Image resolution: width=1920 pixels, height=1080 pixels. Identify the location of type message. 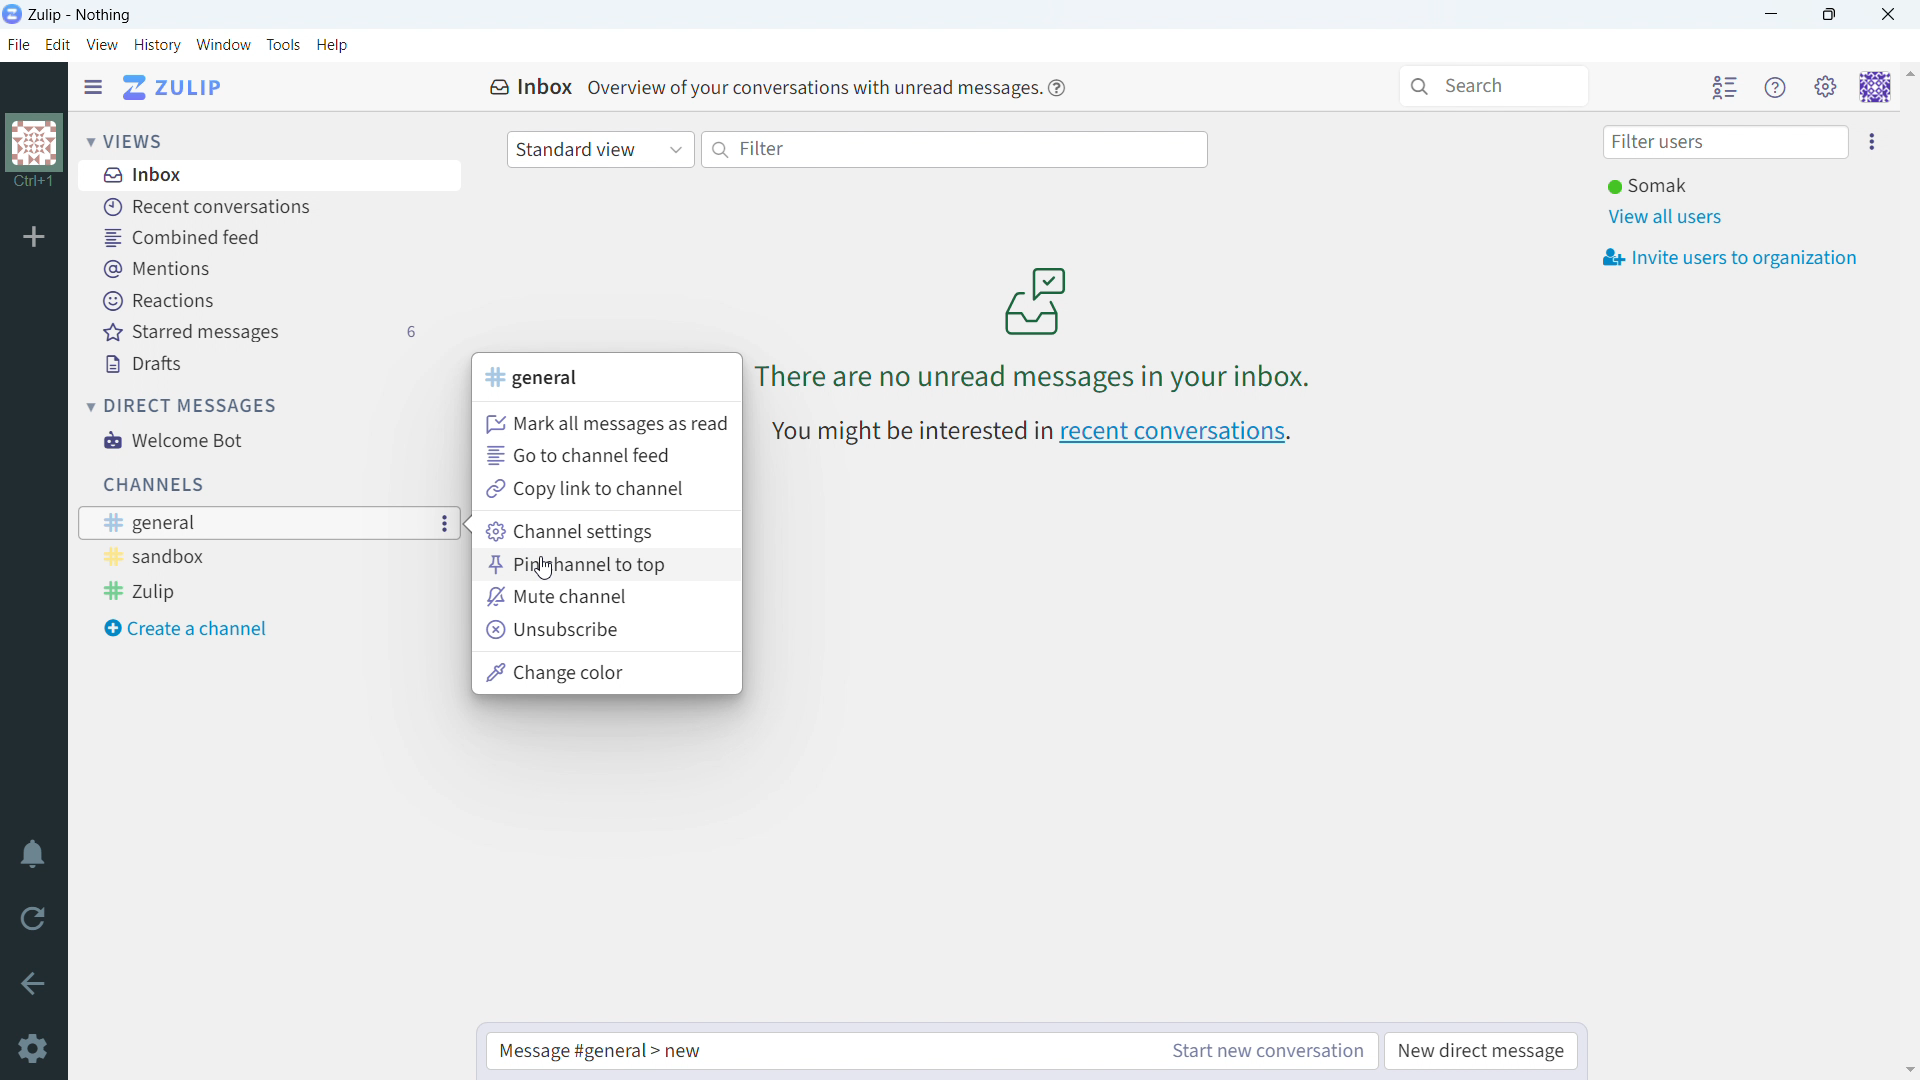
(814, 1051).